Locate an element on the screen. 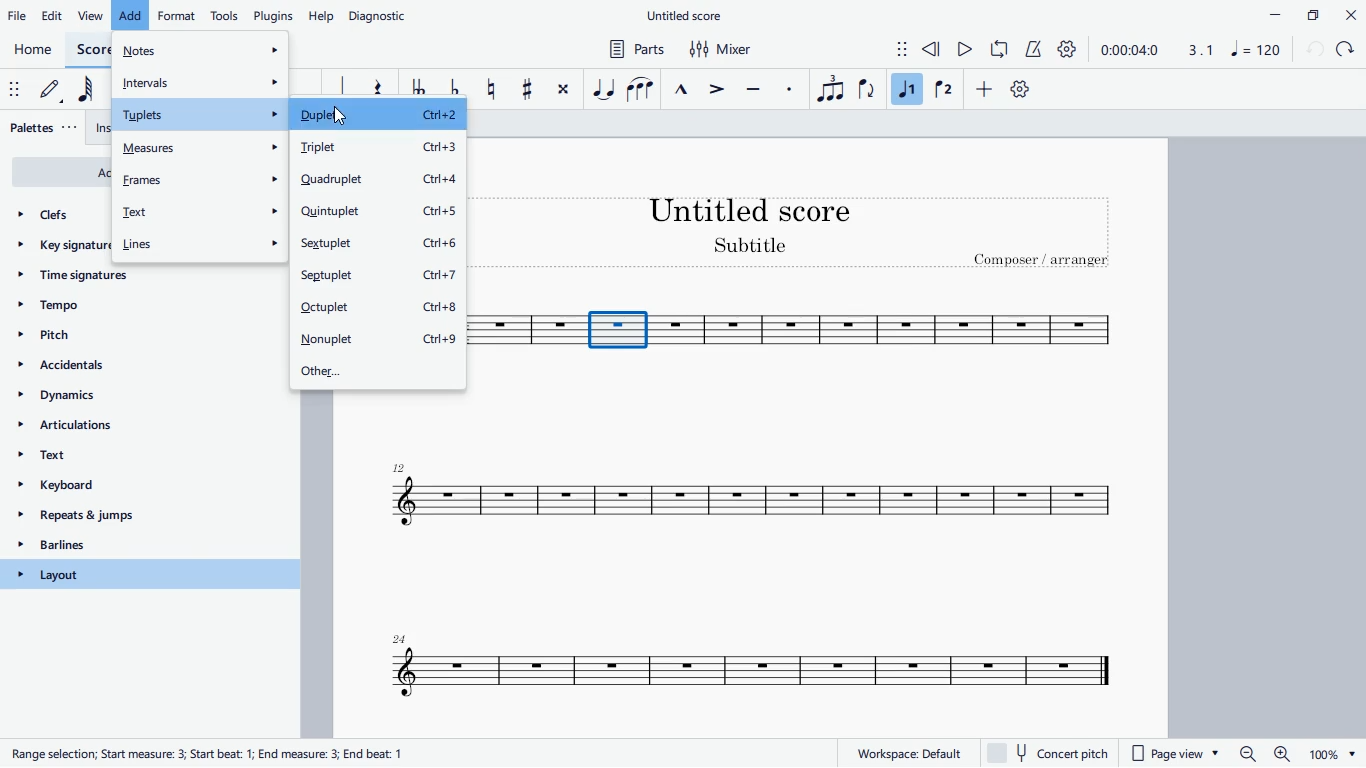 The image size is (1366, 768). minimize is located at coordinates (1268, 14).